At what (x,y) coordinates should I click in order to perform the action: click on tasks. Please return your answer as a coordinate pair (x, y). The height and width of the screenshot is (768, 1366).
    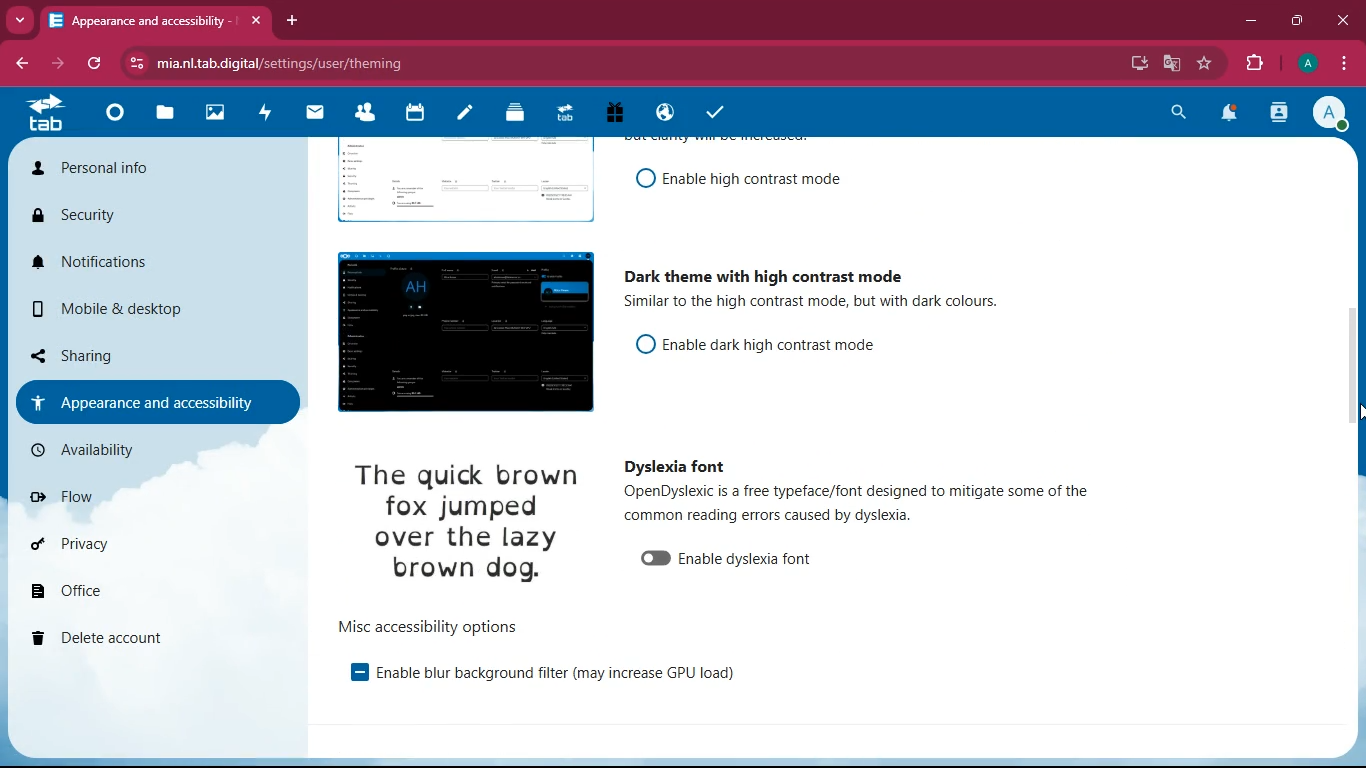
    Looking at the image, I should click on (720, 110).